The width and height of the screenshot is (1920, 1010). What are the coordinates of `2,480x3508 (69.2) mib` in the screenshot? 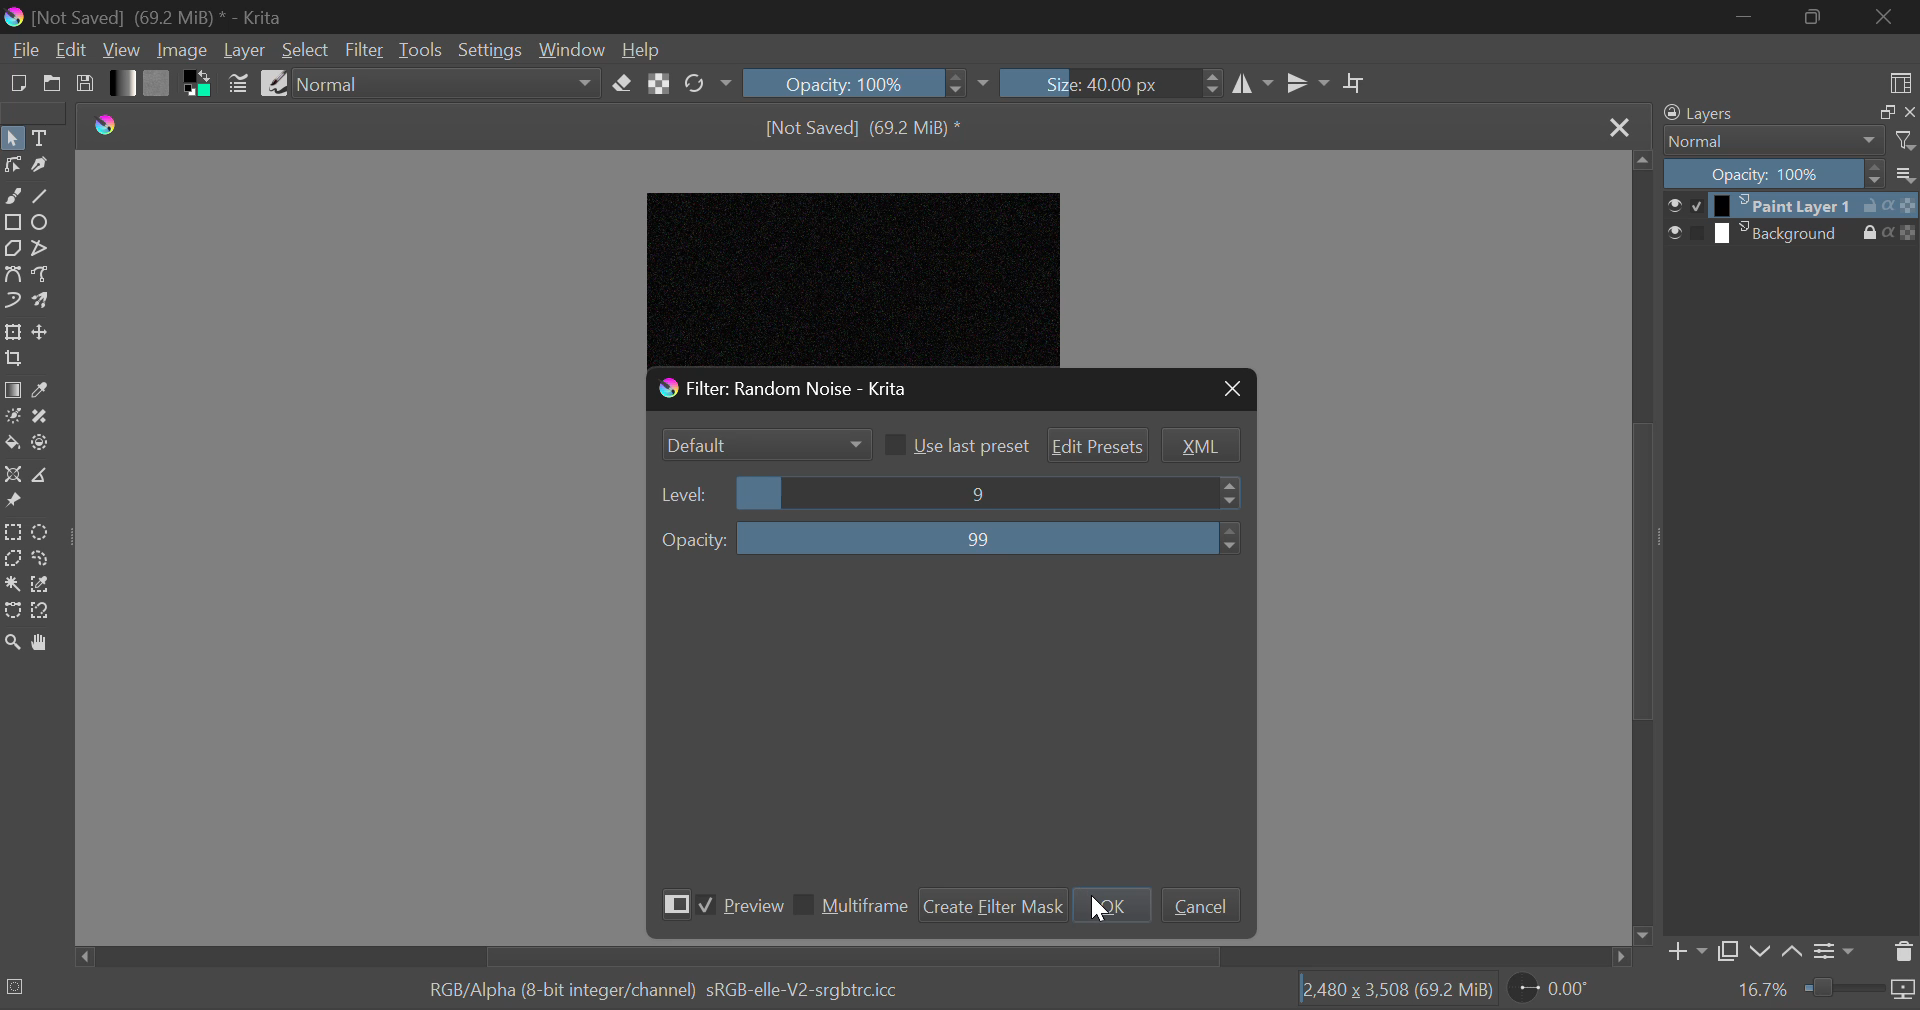 It's located at (1390, 993).